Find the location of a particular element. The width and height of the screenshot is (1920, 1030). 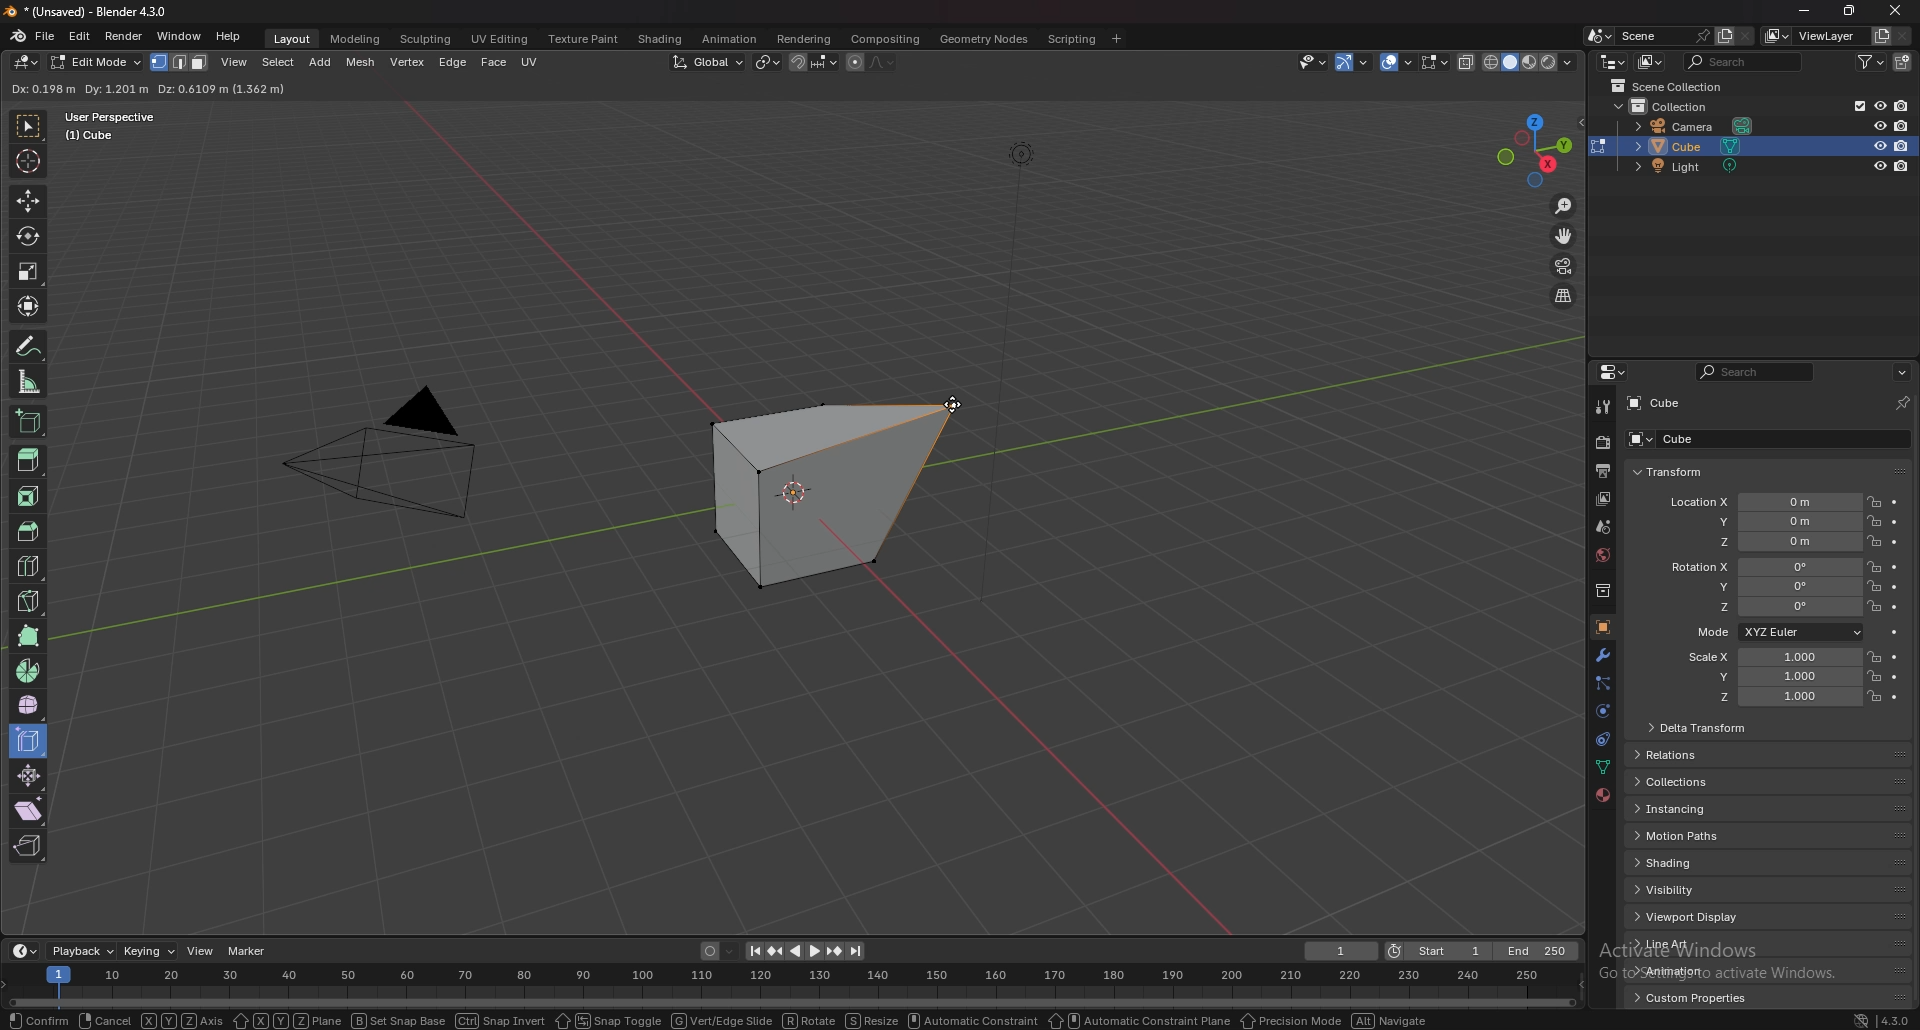

poly build is located at coordinates (29, 636).